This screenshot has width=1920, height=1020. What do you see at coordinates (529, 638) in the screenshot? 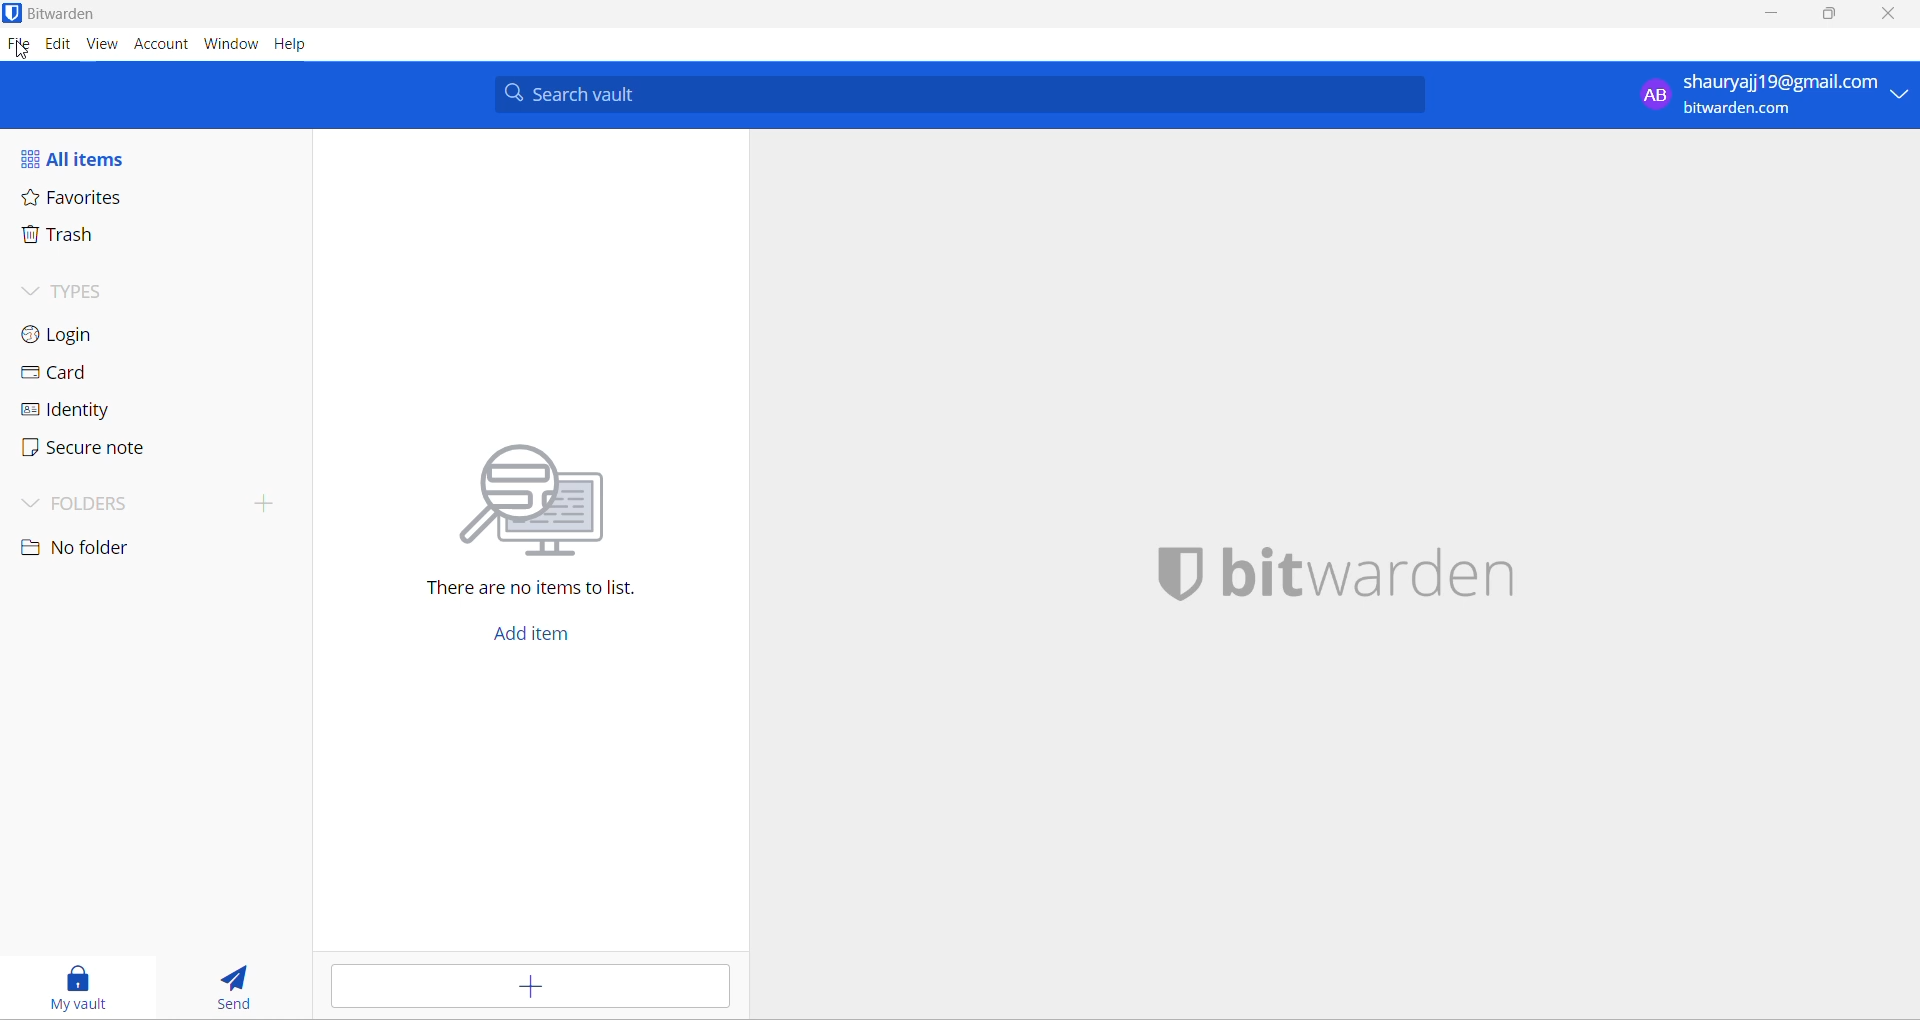
I see `add item button` at bounding box center [529, 638].